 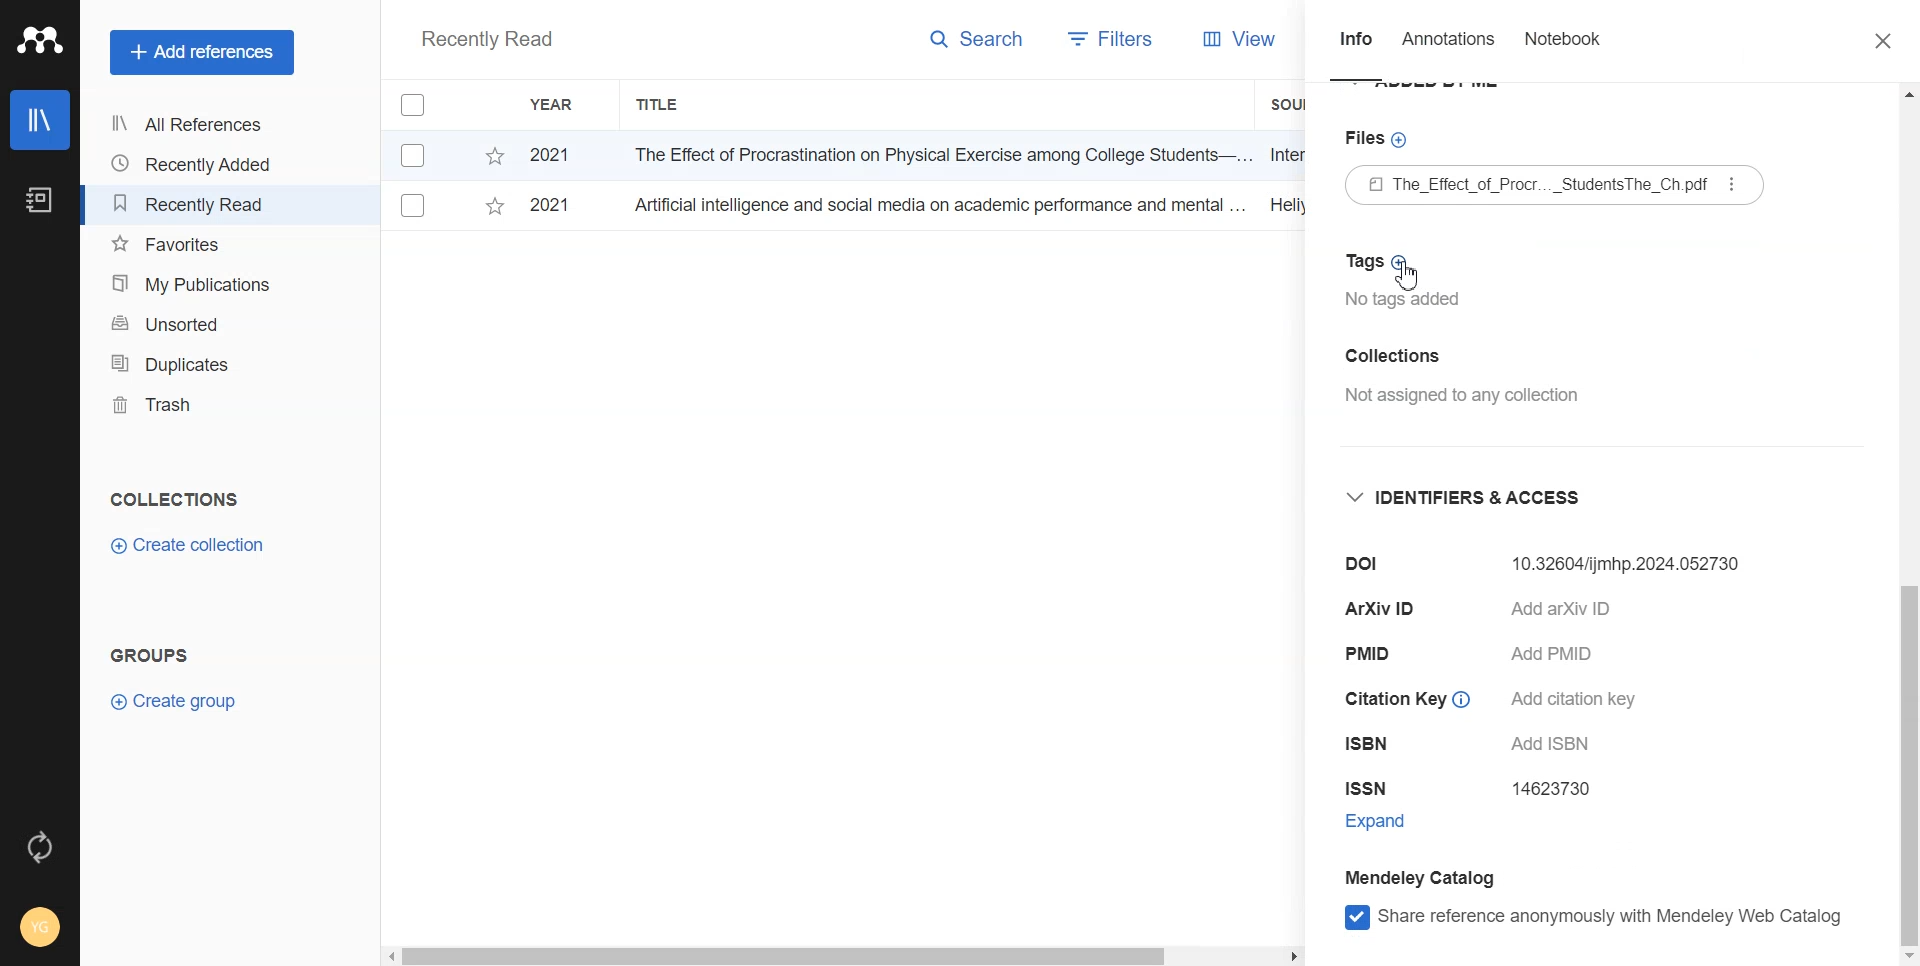 What do you see at coordinates (190, 546) in the screenshot?
I see `Create Collection` at bounding box center [190, 546].